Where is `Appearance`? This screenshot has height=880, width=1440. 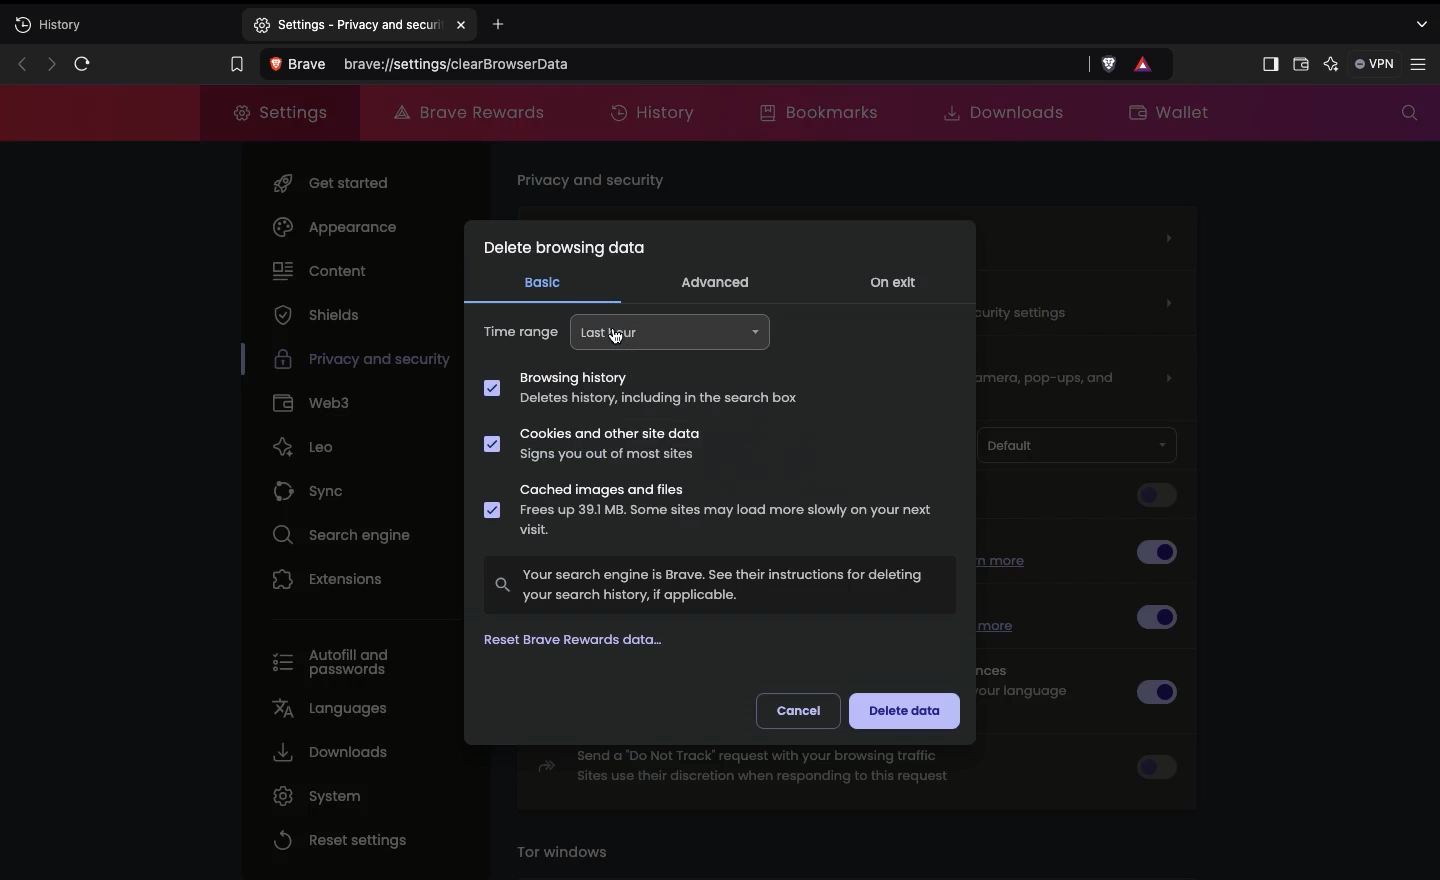
Appearance is located at coordinates (343, 230).